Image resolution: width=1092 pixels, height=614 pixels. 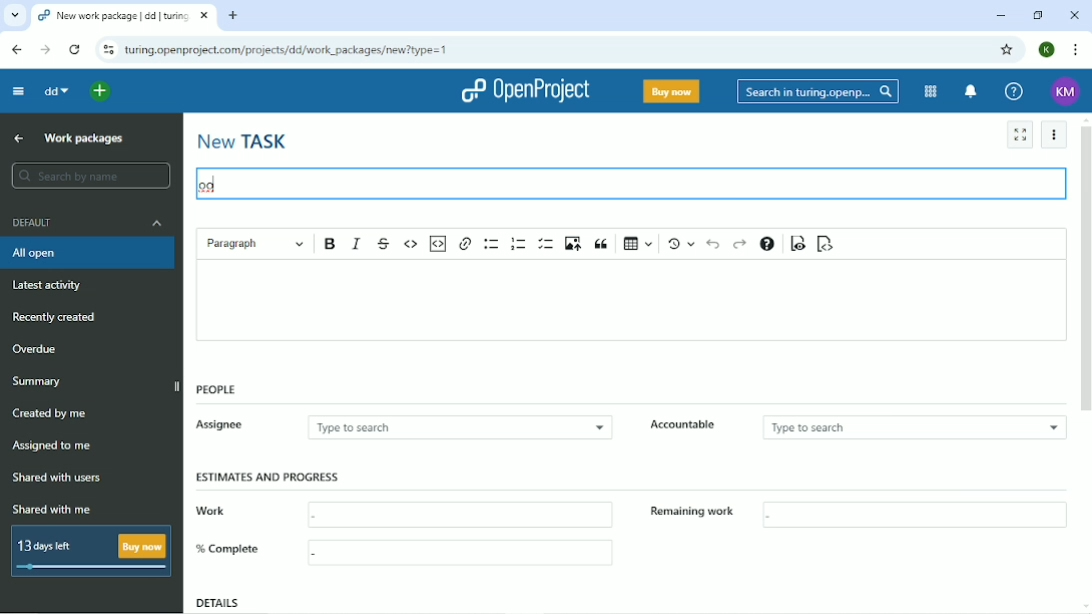 I want to click on Accountable, so click(x=690, y=428).